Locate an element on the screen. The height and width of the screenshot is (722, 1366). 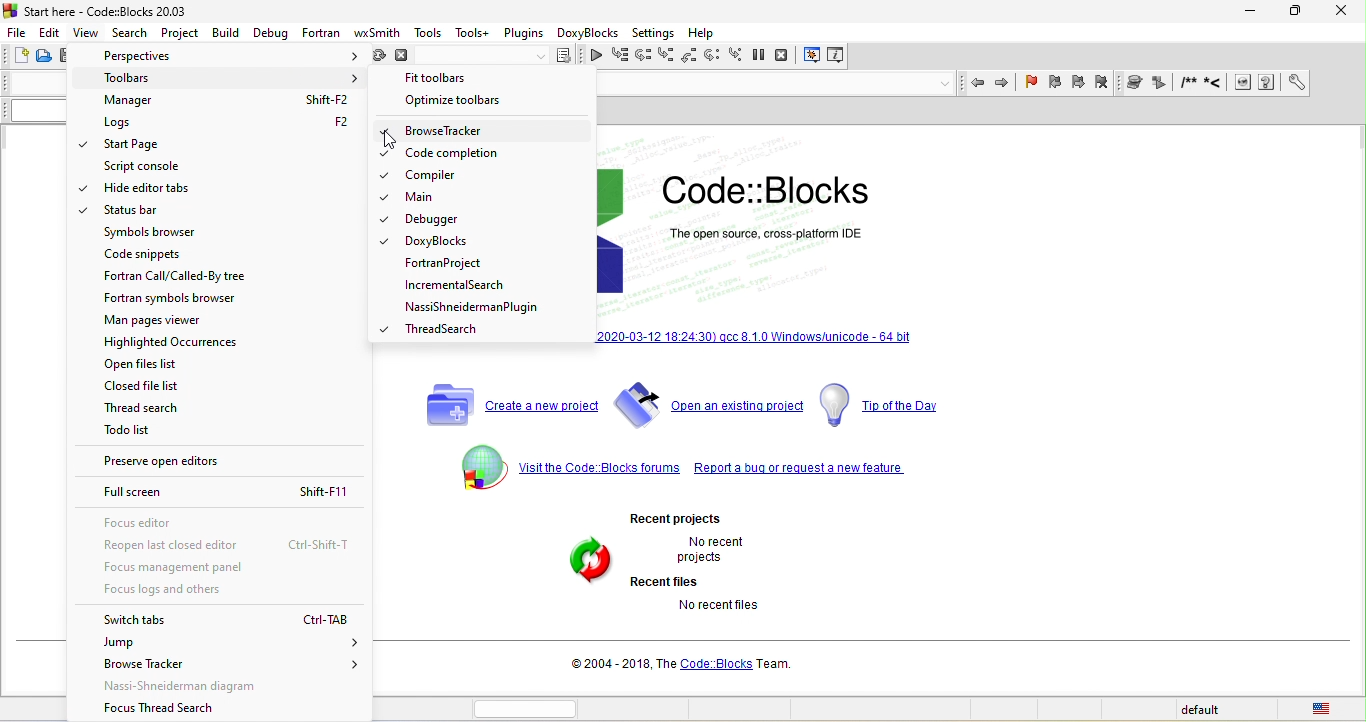
cursor movement is located at coordinates (392, 142).